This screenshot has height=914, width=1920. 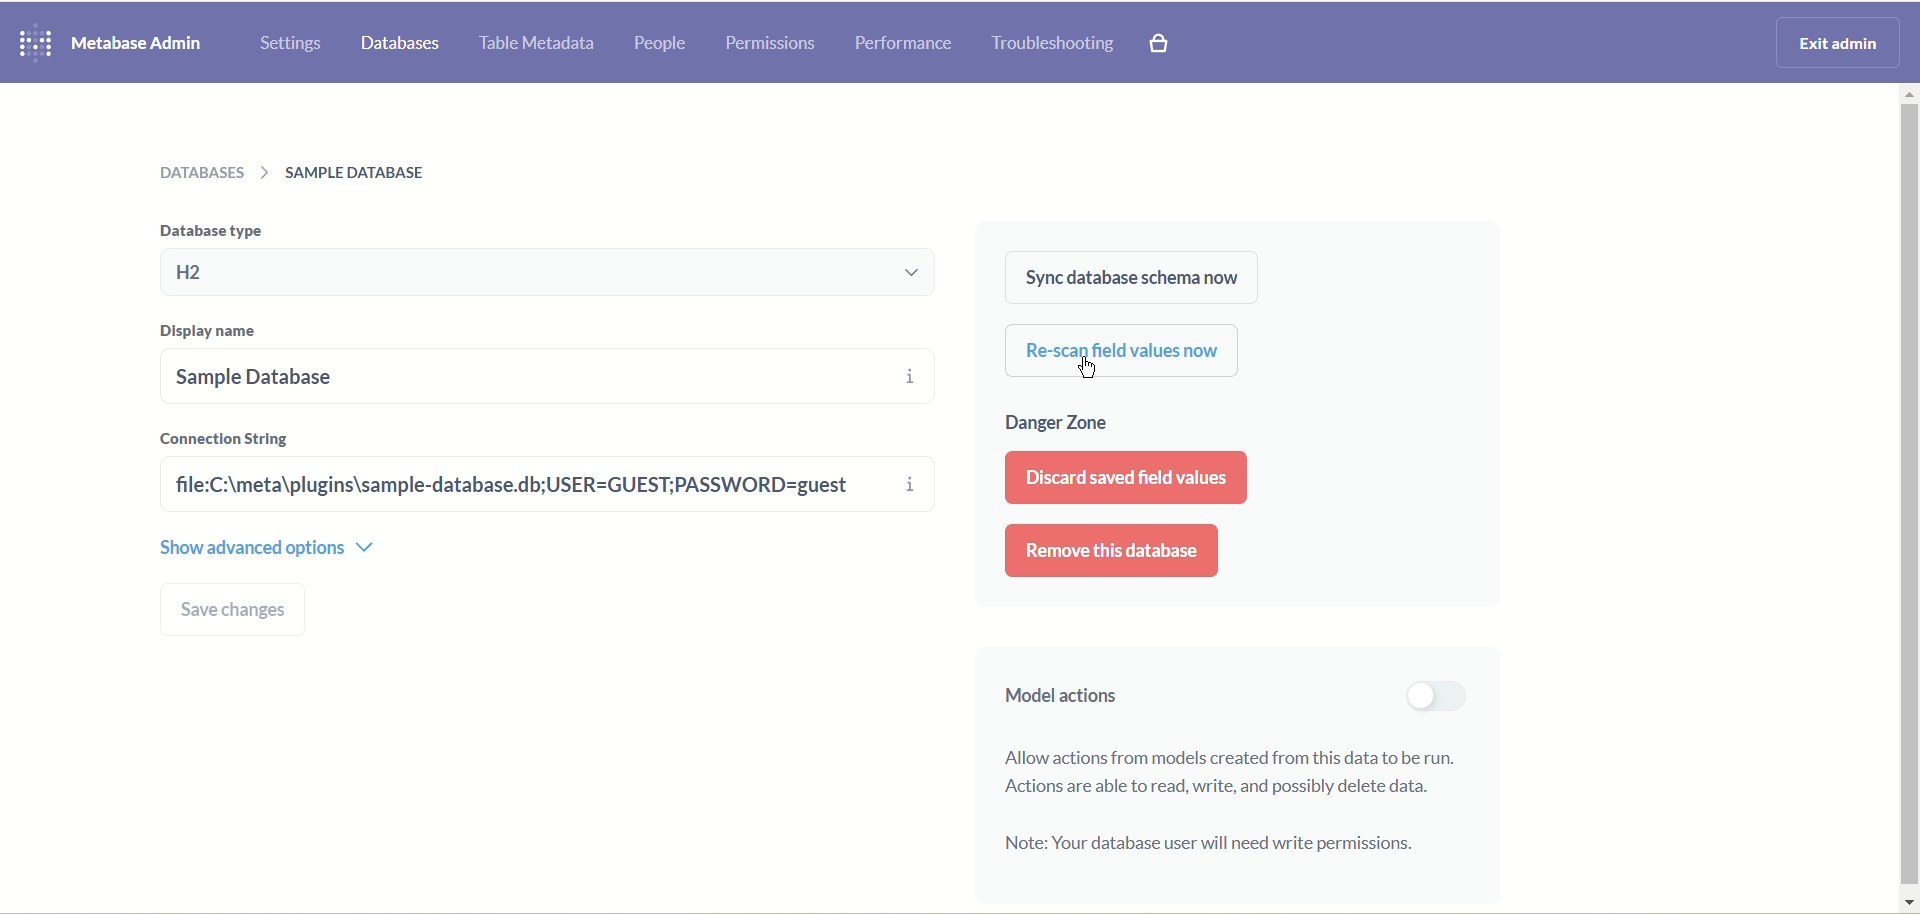 What do you see at coordinates (1163, 47) in the screenshot?
I see `paid features` at bounding box center [1163, 47].